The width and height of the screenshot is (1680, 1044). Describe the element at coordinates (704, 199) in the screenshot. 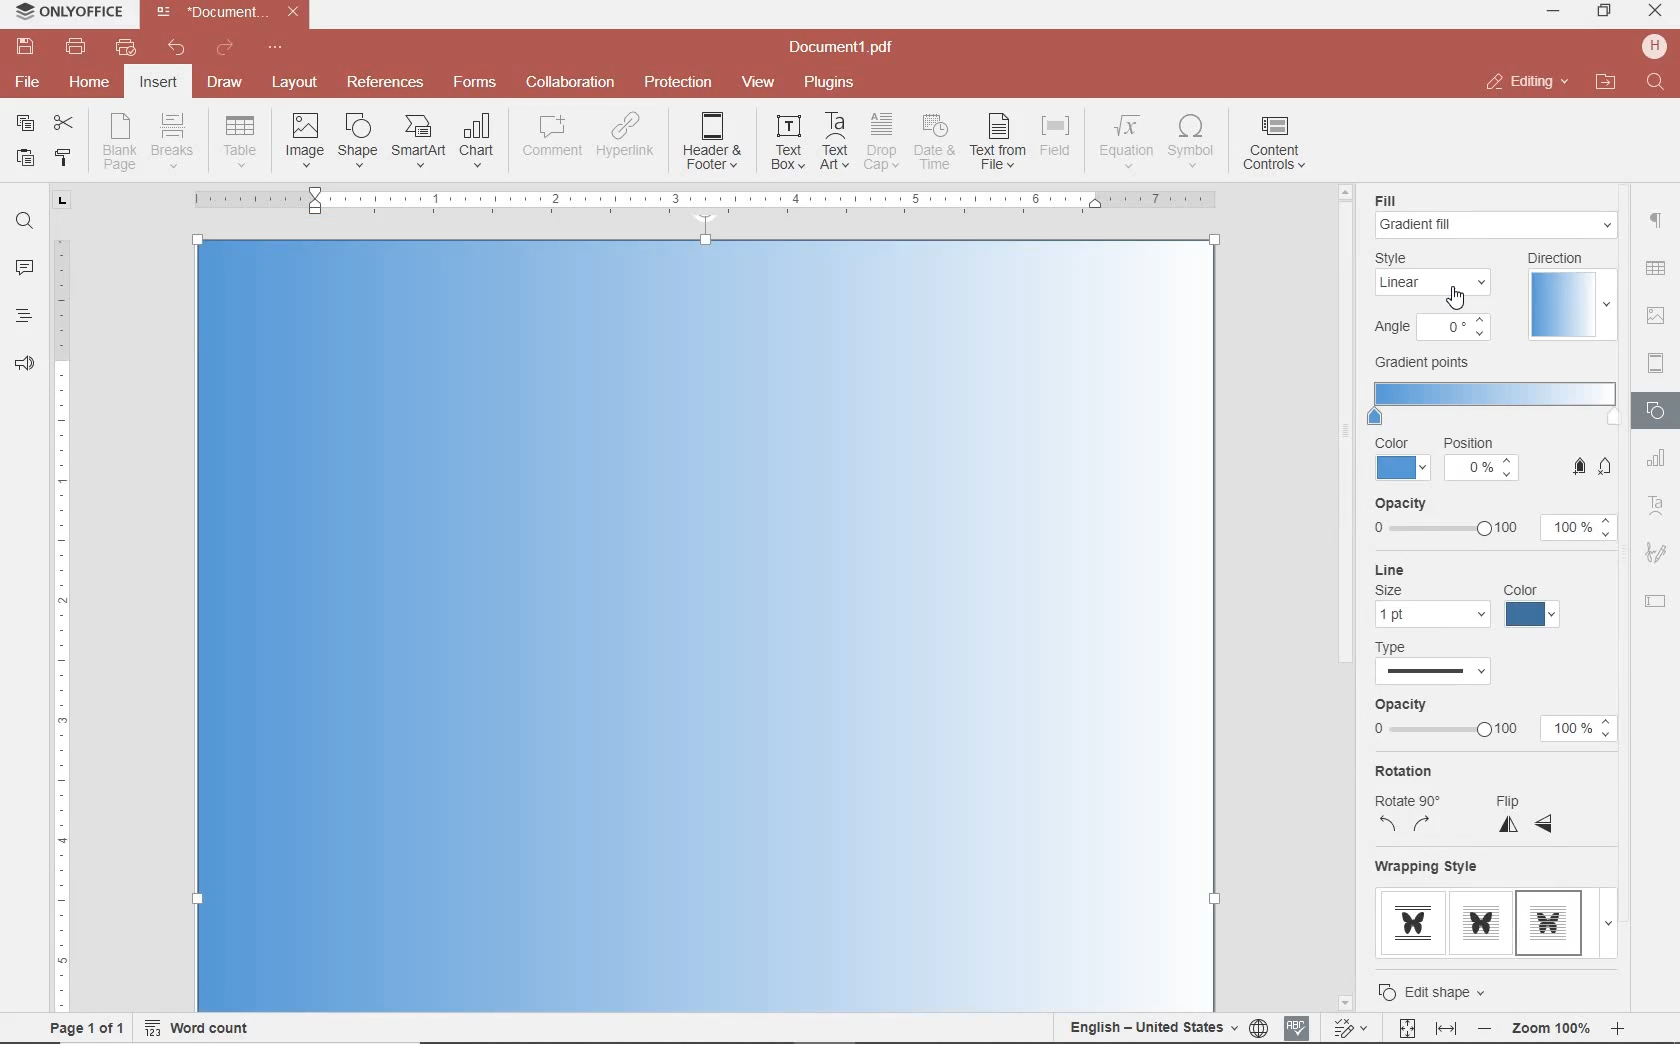

I see `` at that location.